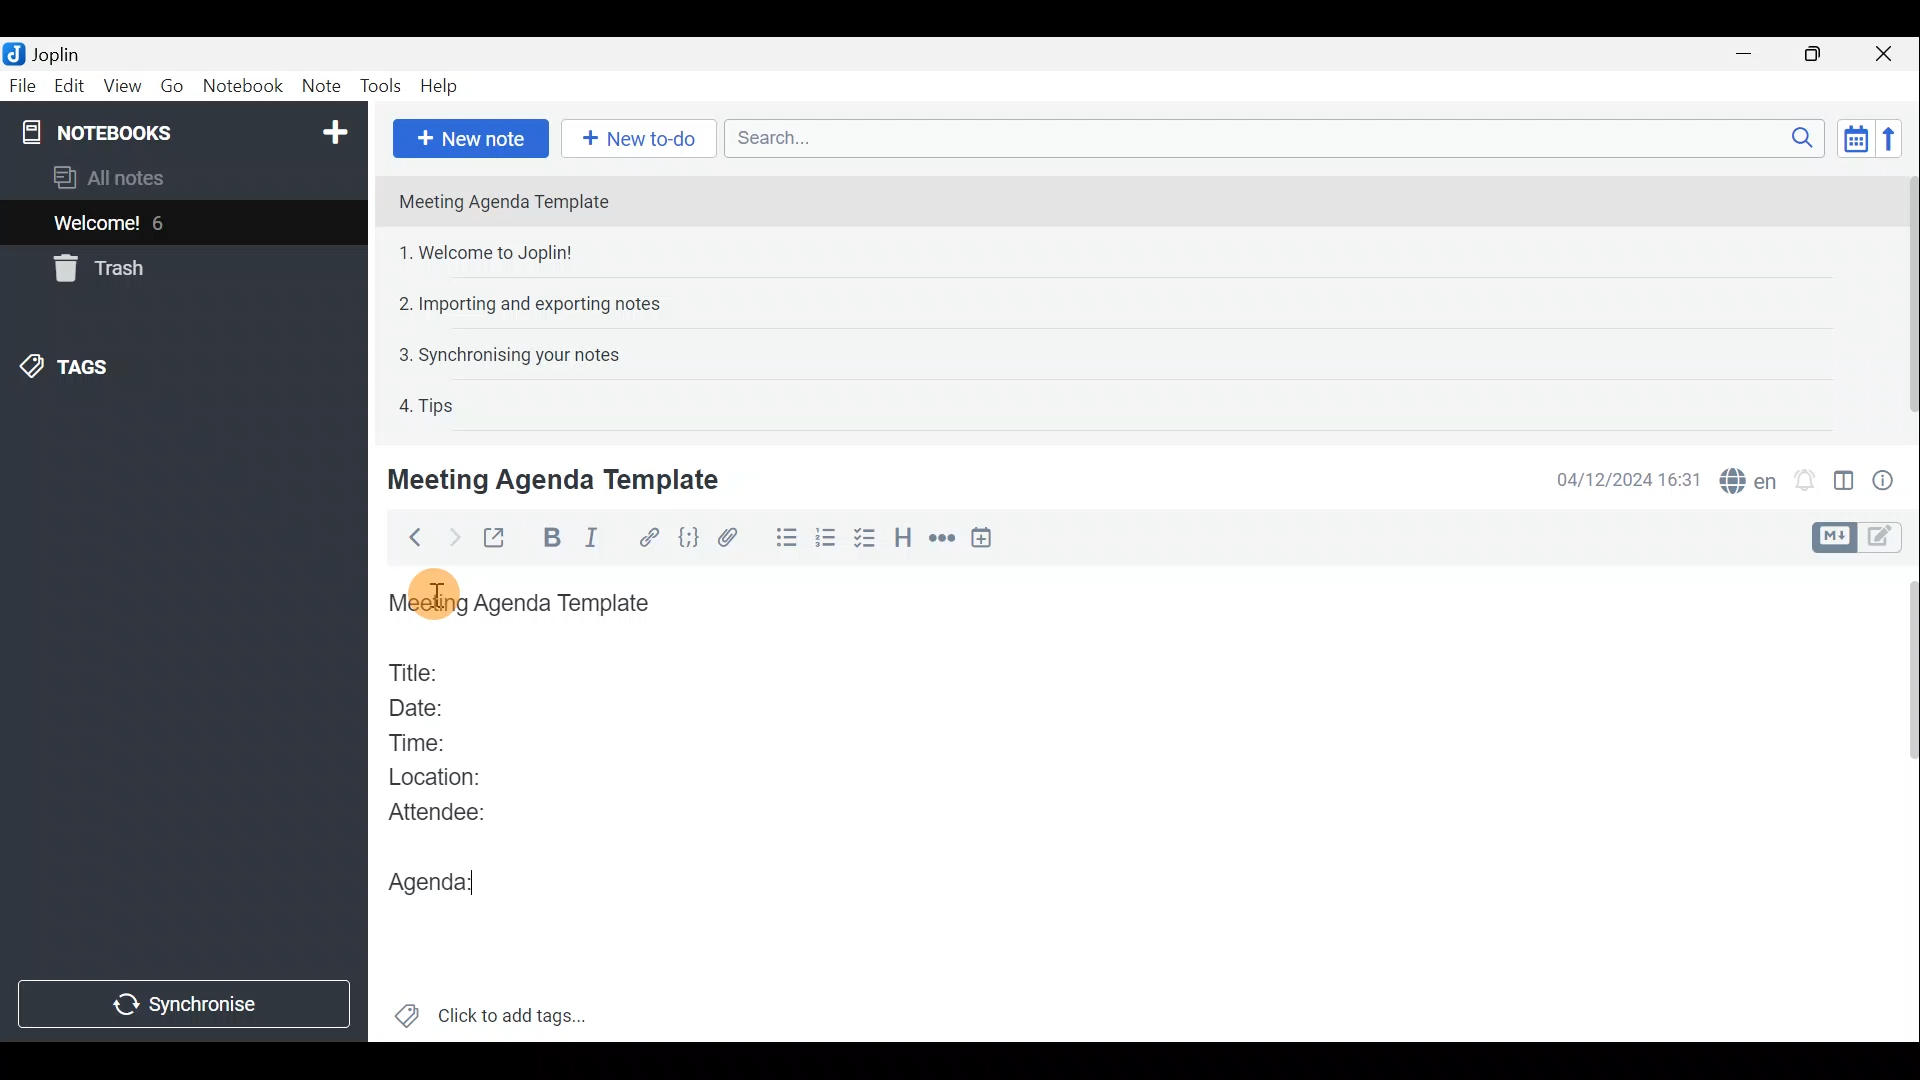 The image size is (1920, 1080). I want to click on Title:, so click(417, 669).